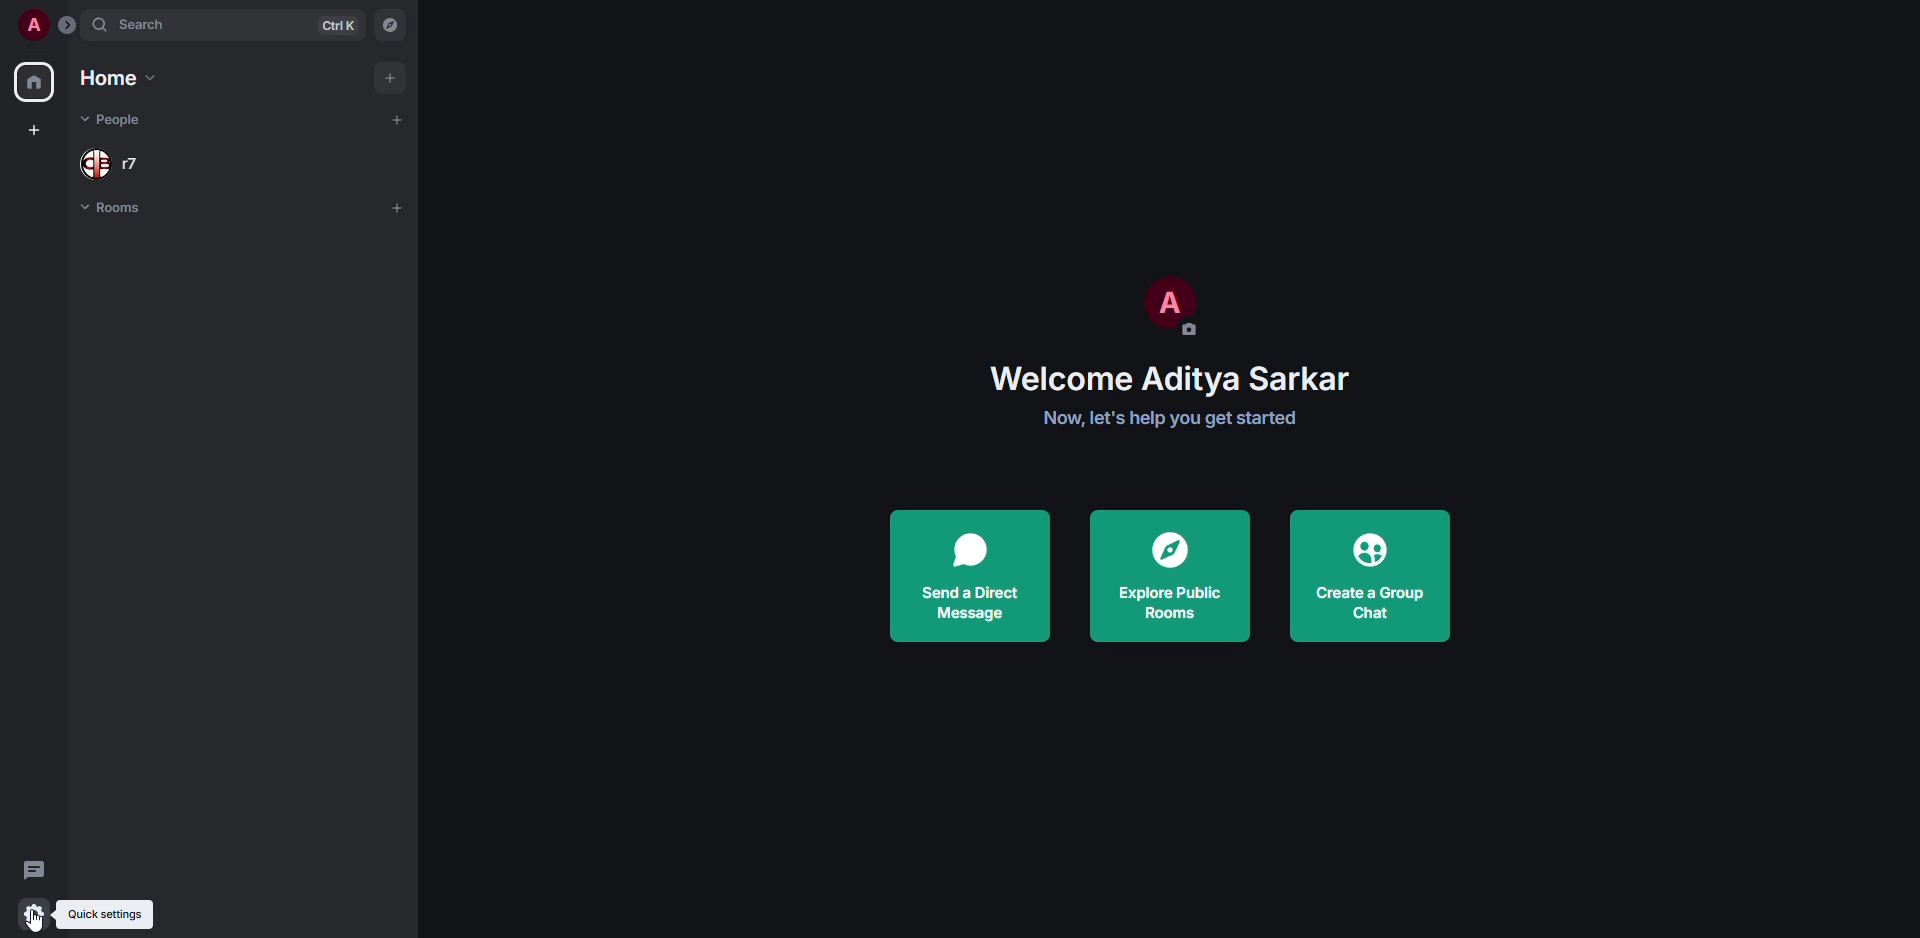 The image size is (1920, 938). I want to click on home, so click(114, 78).